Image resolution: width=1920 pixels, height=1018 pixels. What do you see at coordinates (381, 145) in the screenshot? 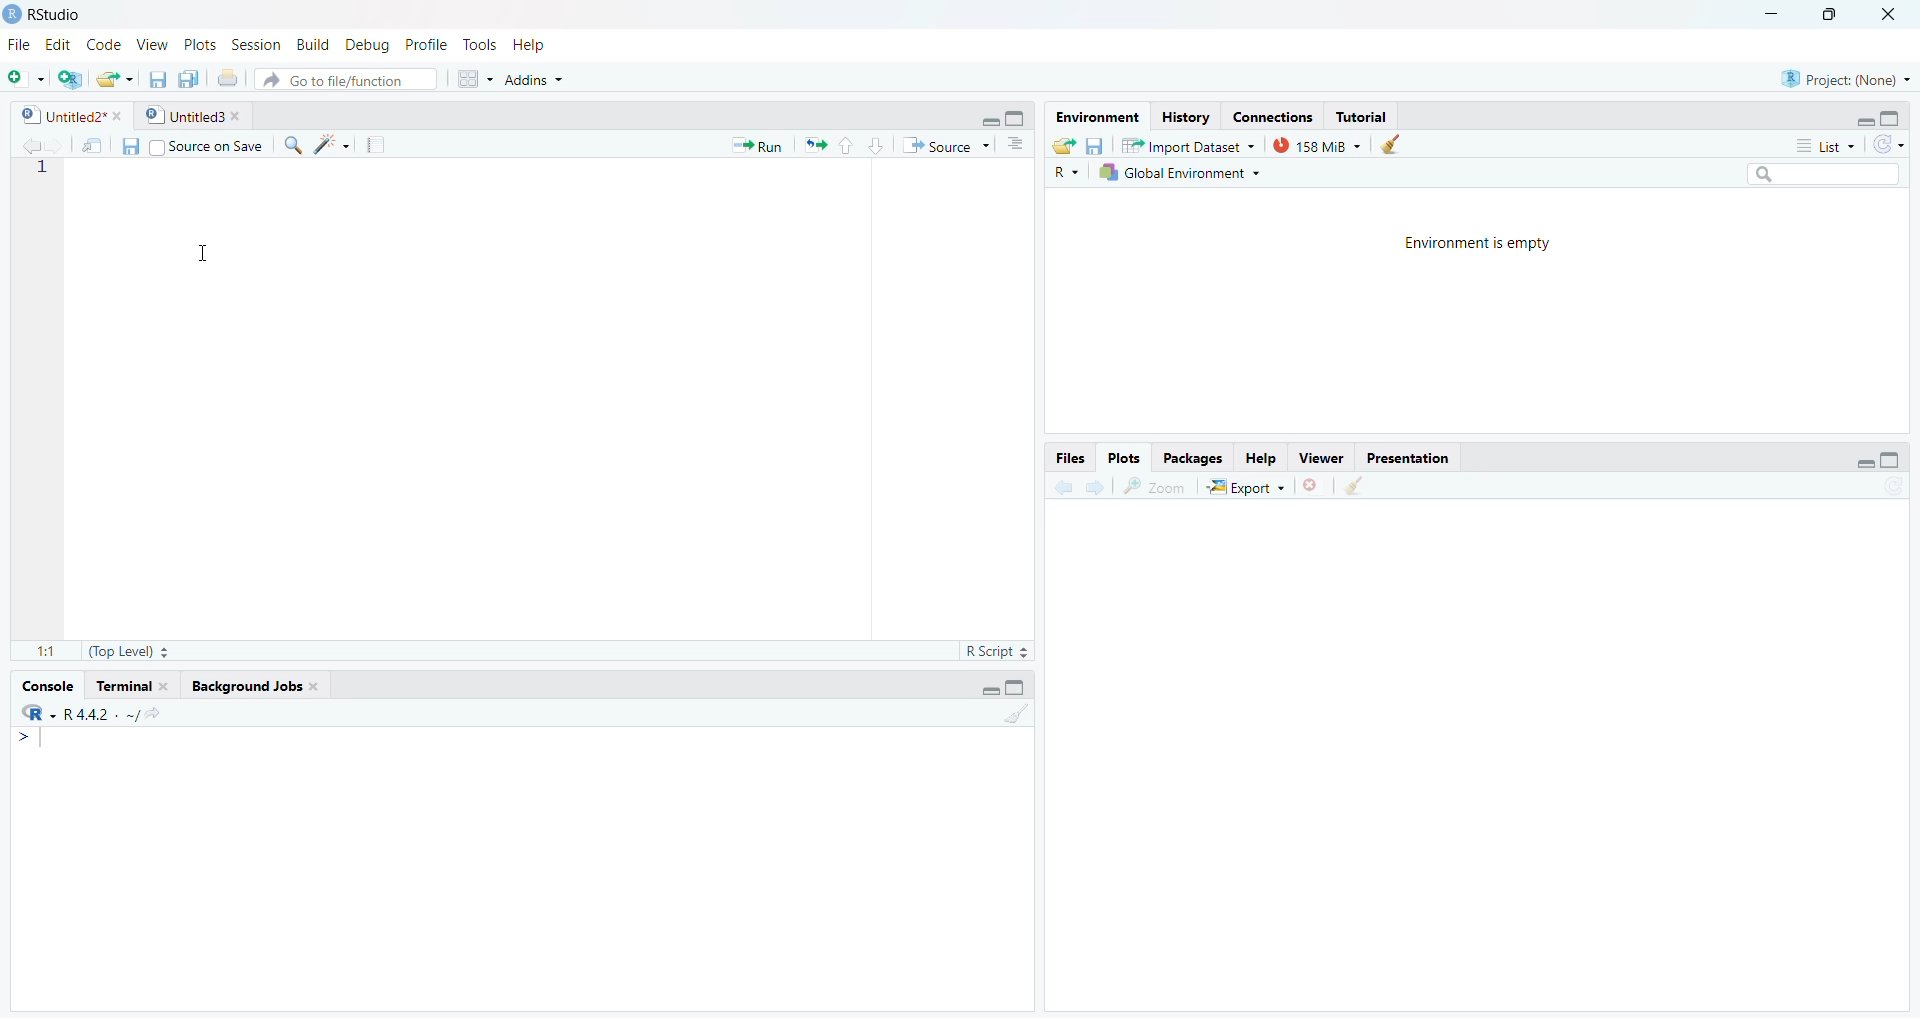
I see `Complie report` at bounding box center [381, 145].